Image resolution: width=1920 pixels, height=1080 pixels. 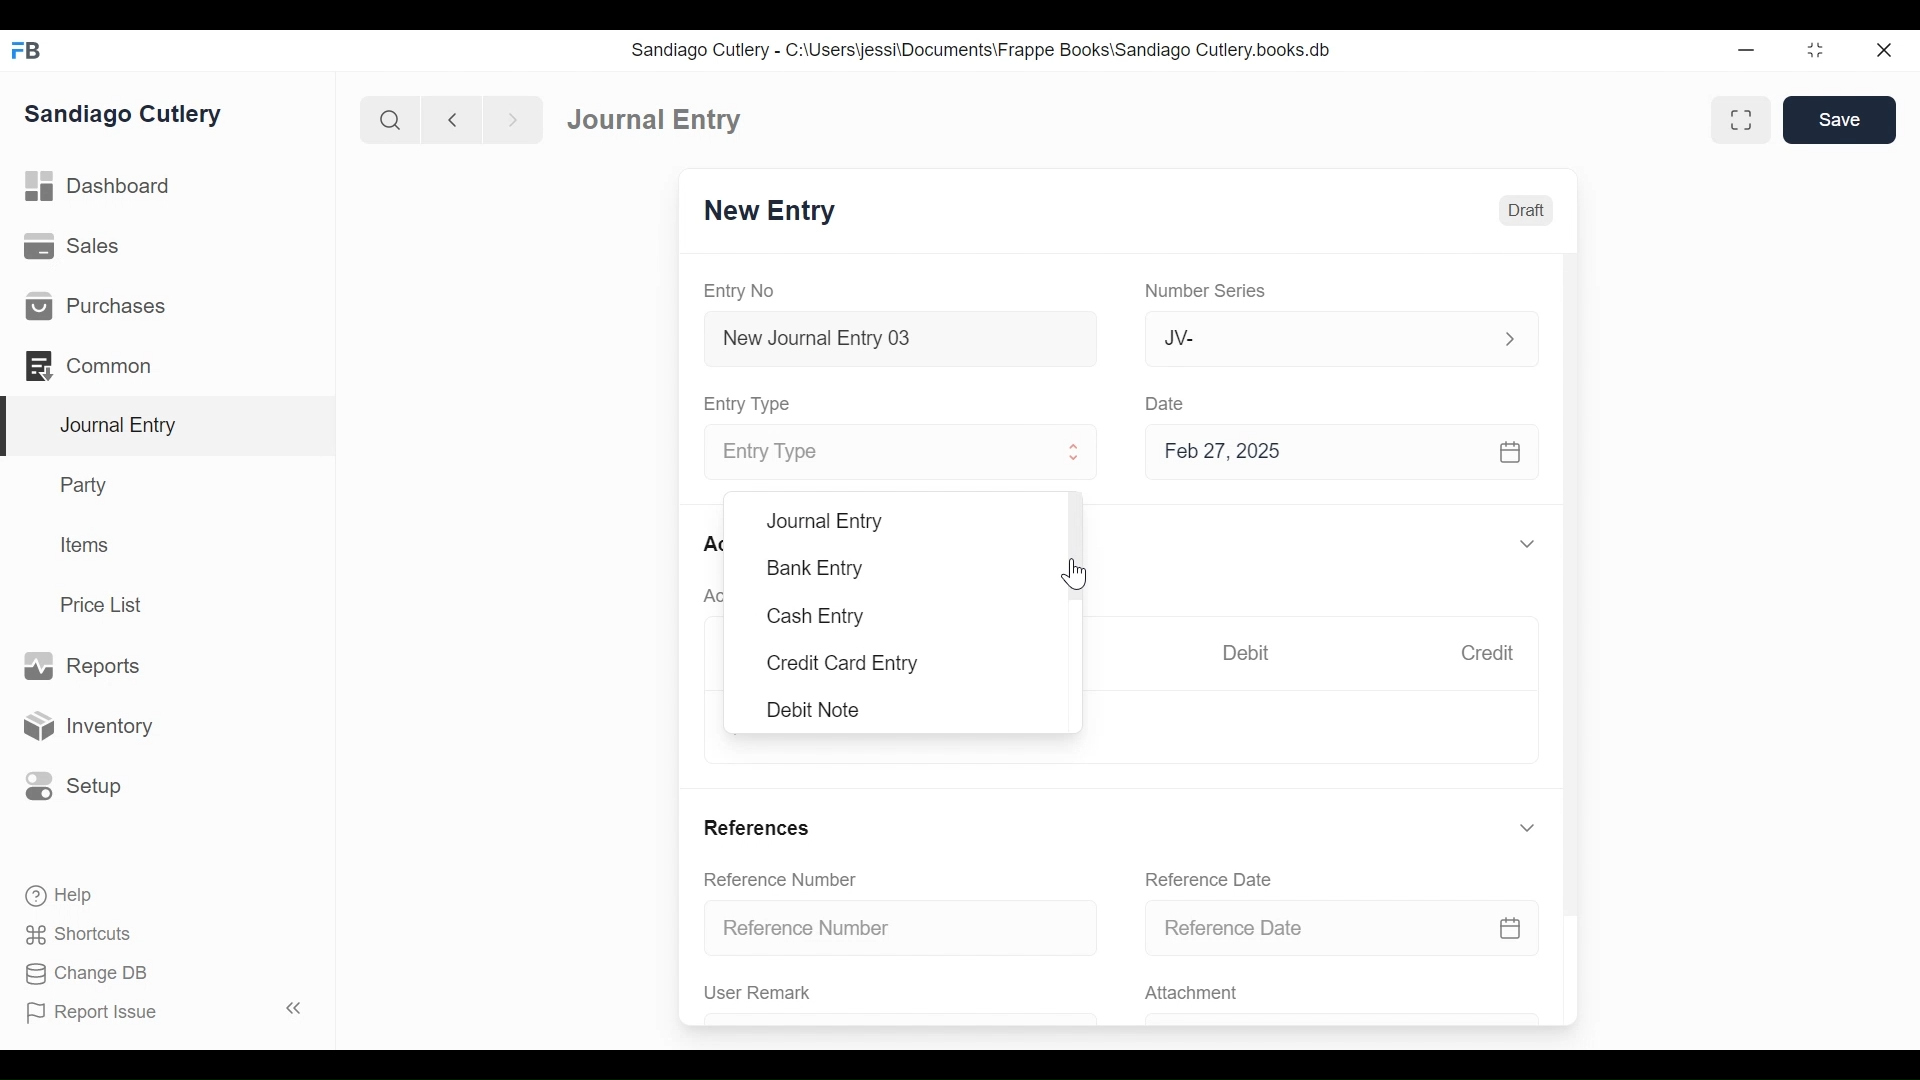 What do you see at coordinates (99, 187) in the screenshot?
I see `Dashboard` at bounding box center [99, 187].